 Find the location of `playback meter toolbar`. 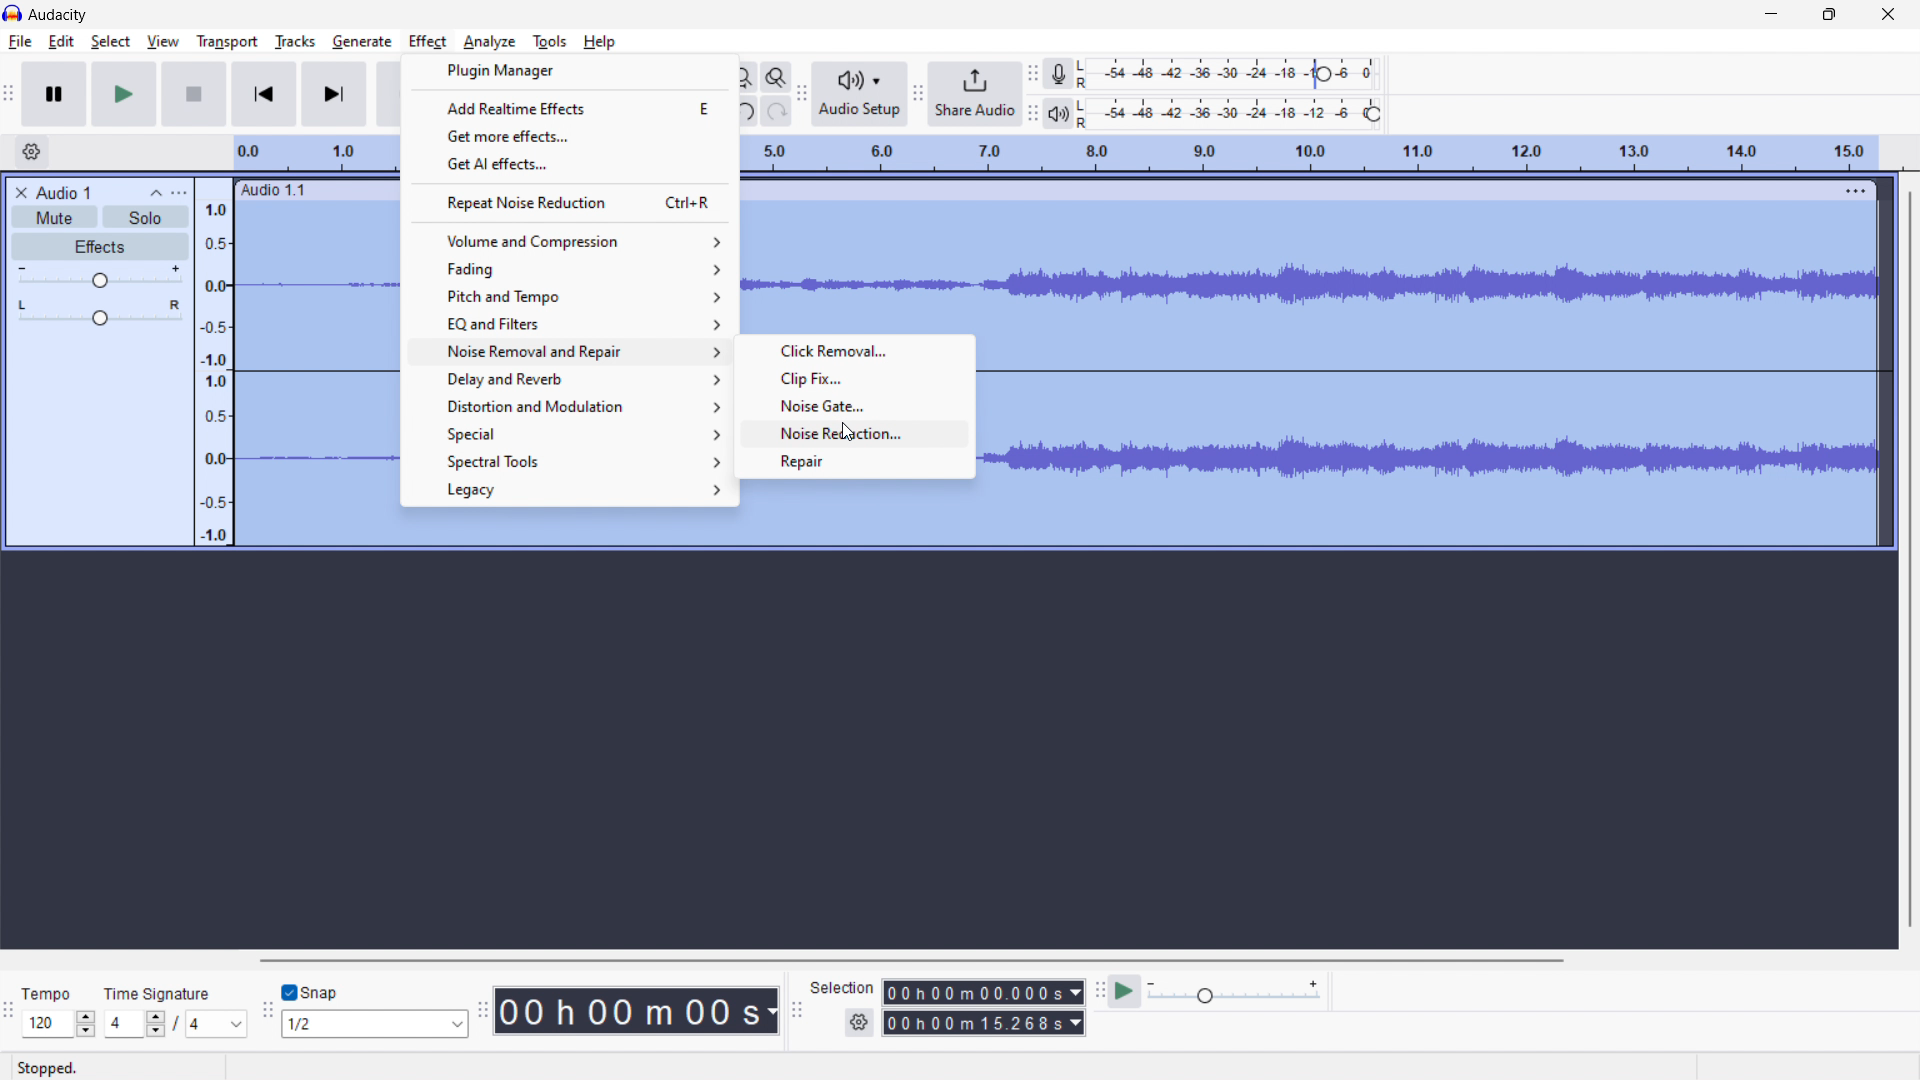

playback meter toolbar is located at coordinates (1032, 113).